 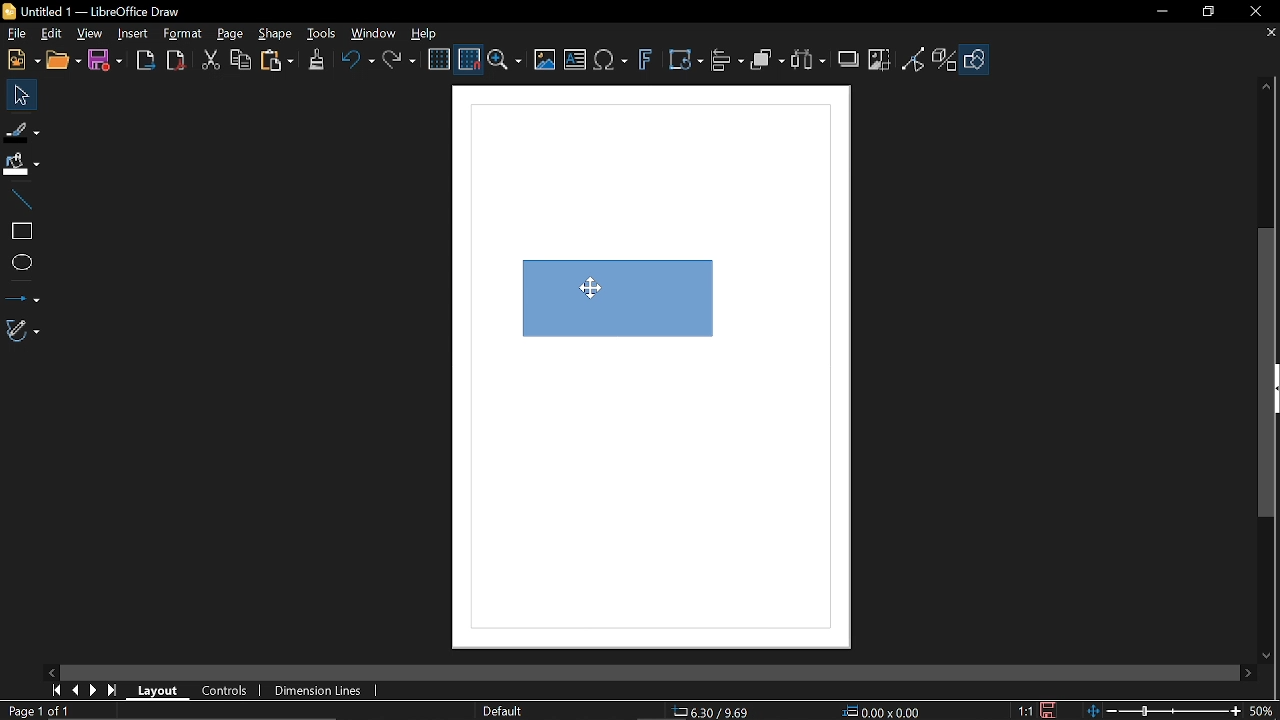 What do you see at coordinates (1166, 712) in the screenshot?
I see `Change zoom` at bounding box center [1166, 712].